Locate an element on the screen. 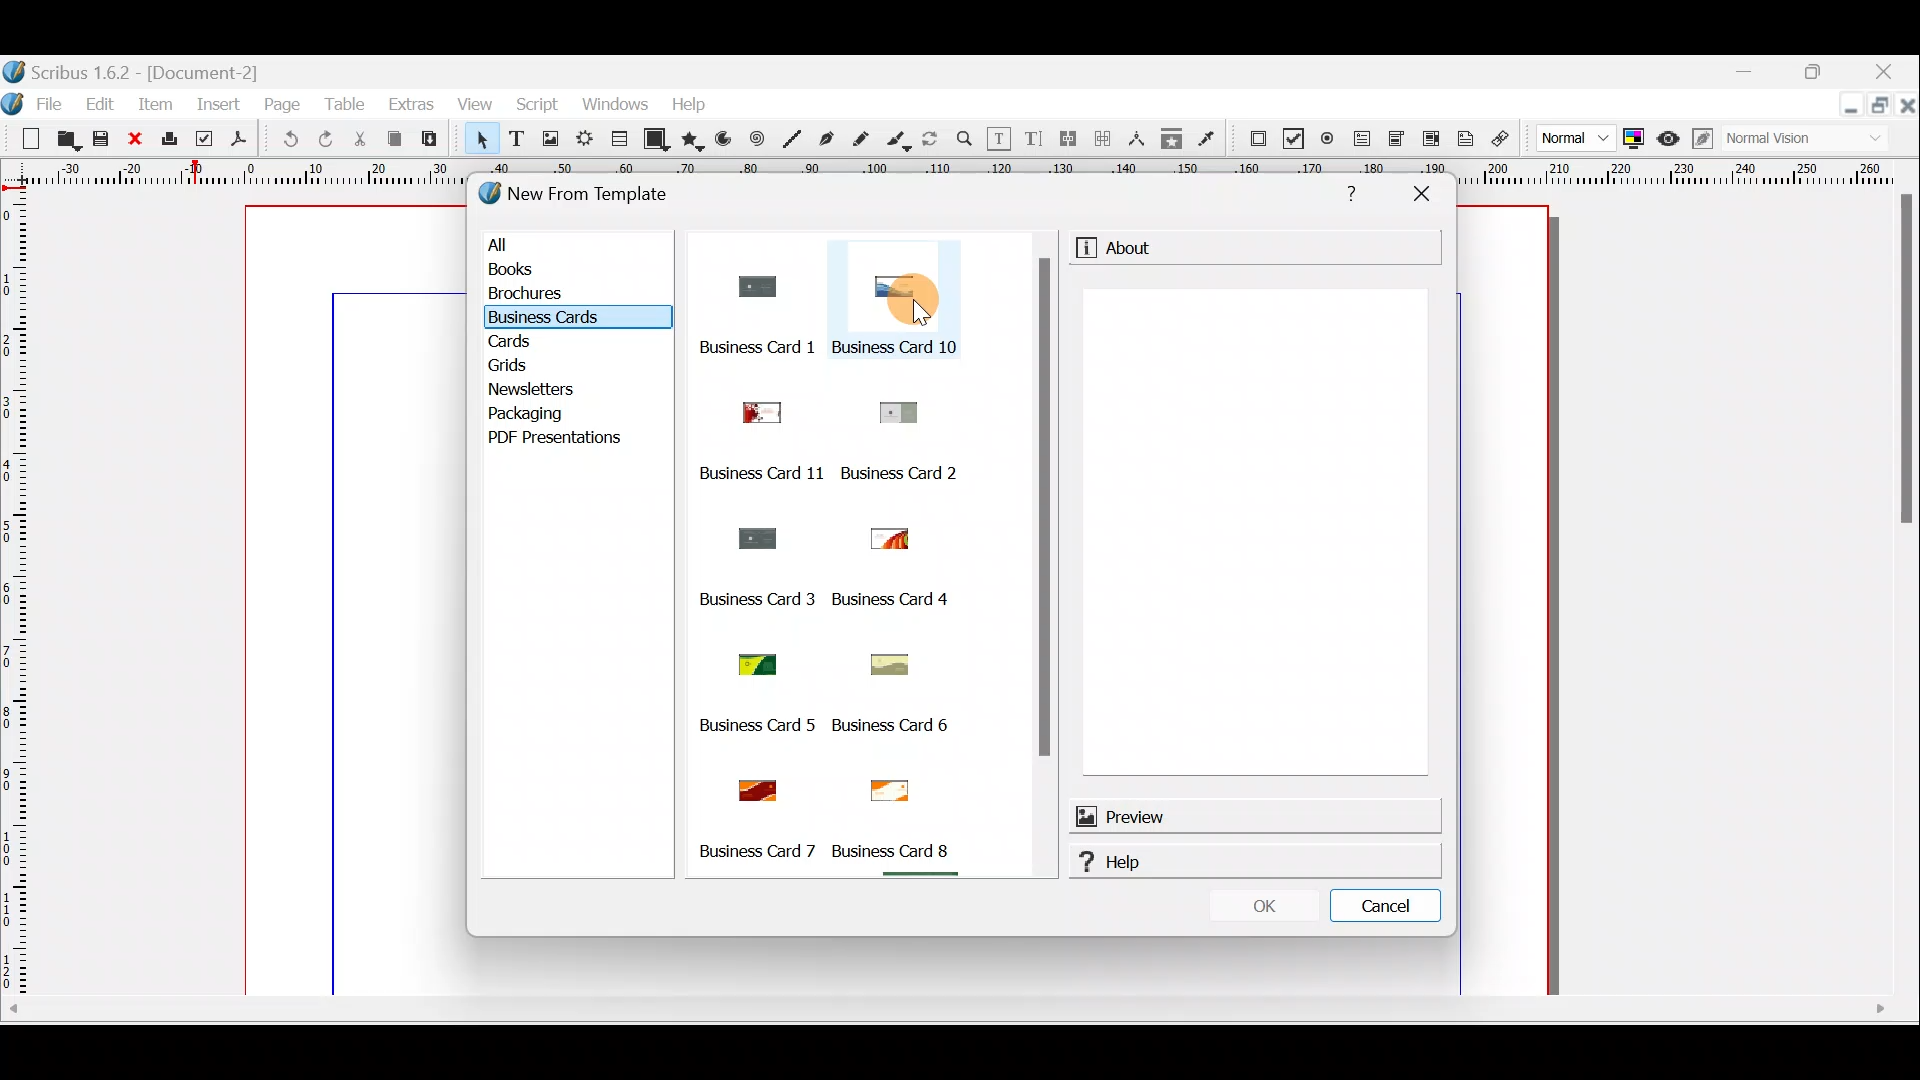  Canvas is located at coordinates (361, 600).